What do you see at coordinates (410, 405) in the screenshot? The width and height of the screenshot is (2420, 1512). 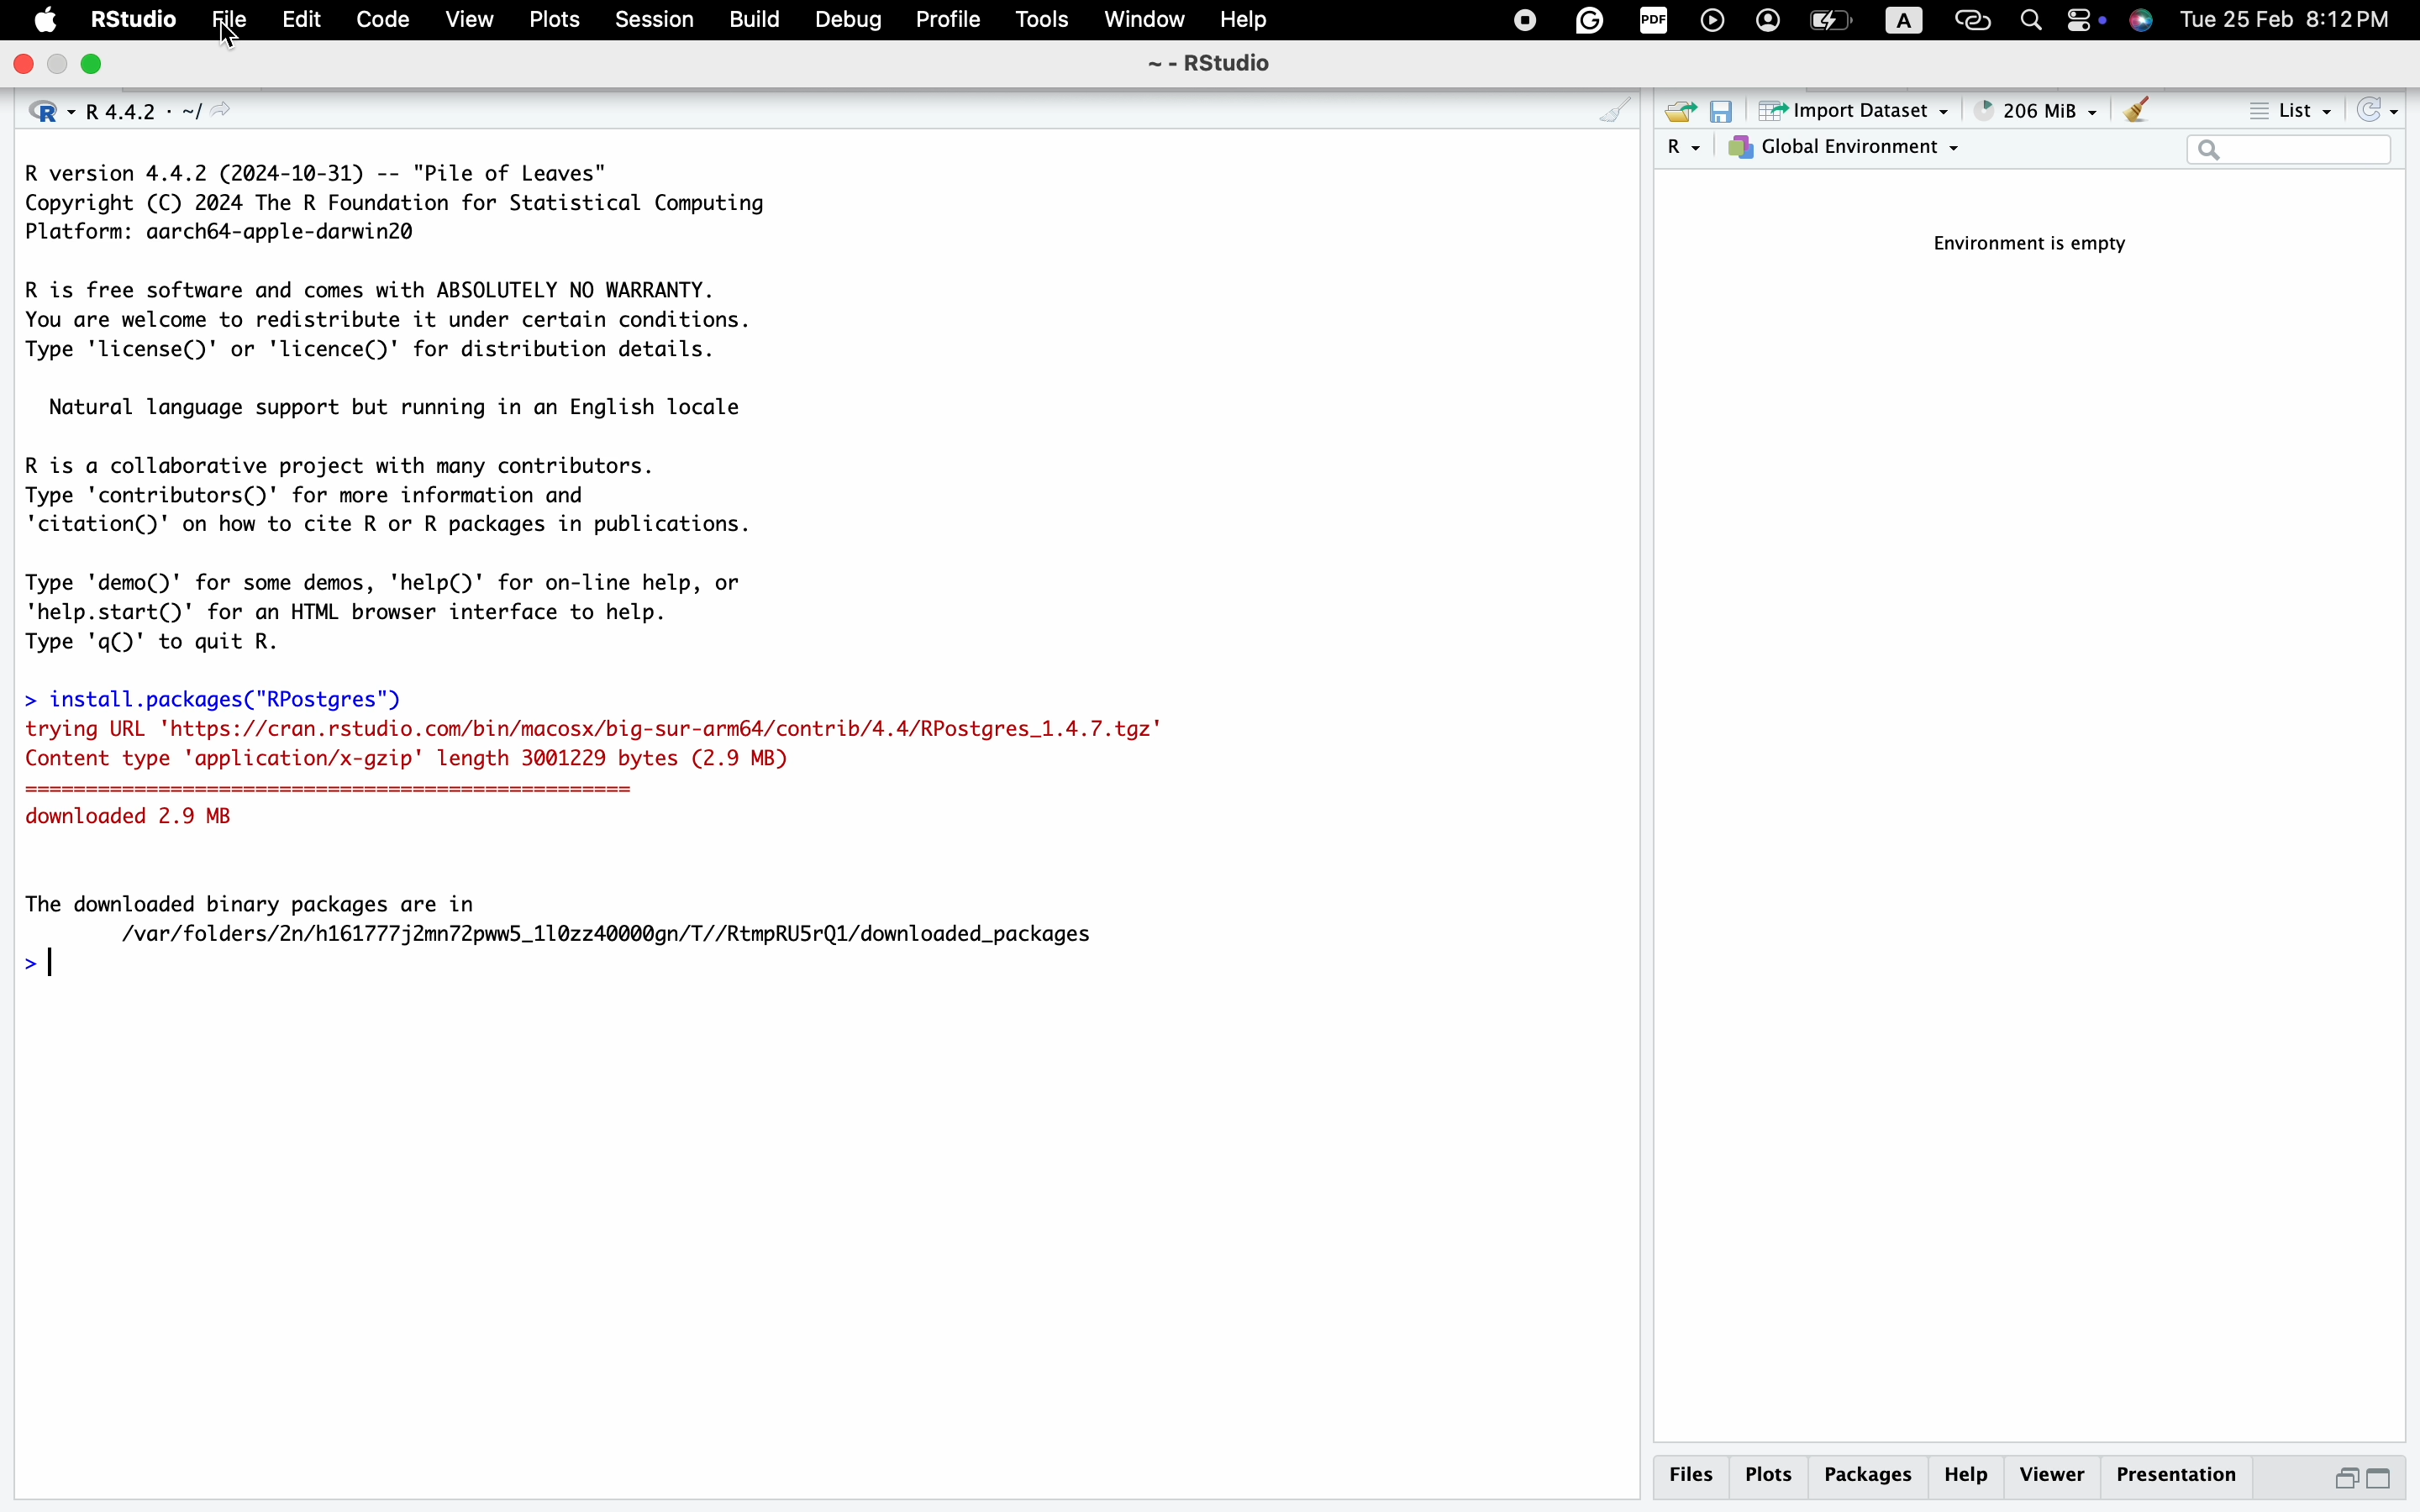 I see `description of support` at bounding box center [410, 405].